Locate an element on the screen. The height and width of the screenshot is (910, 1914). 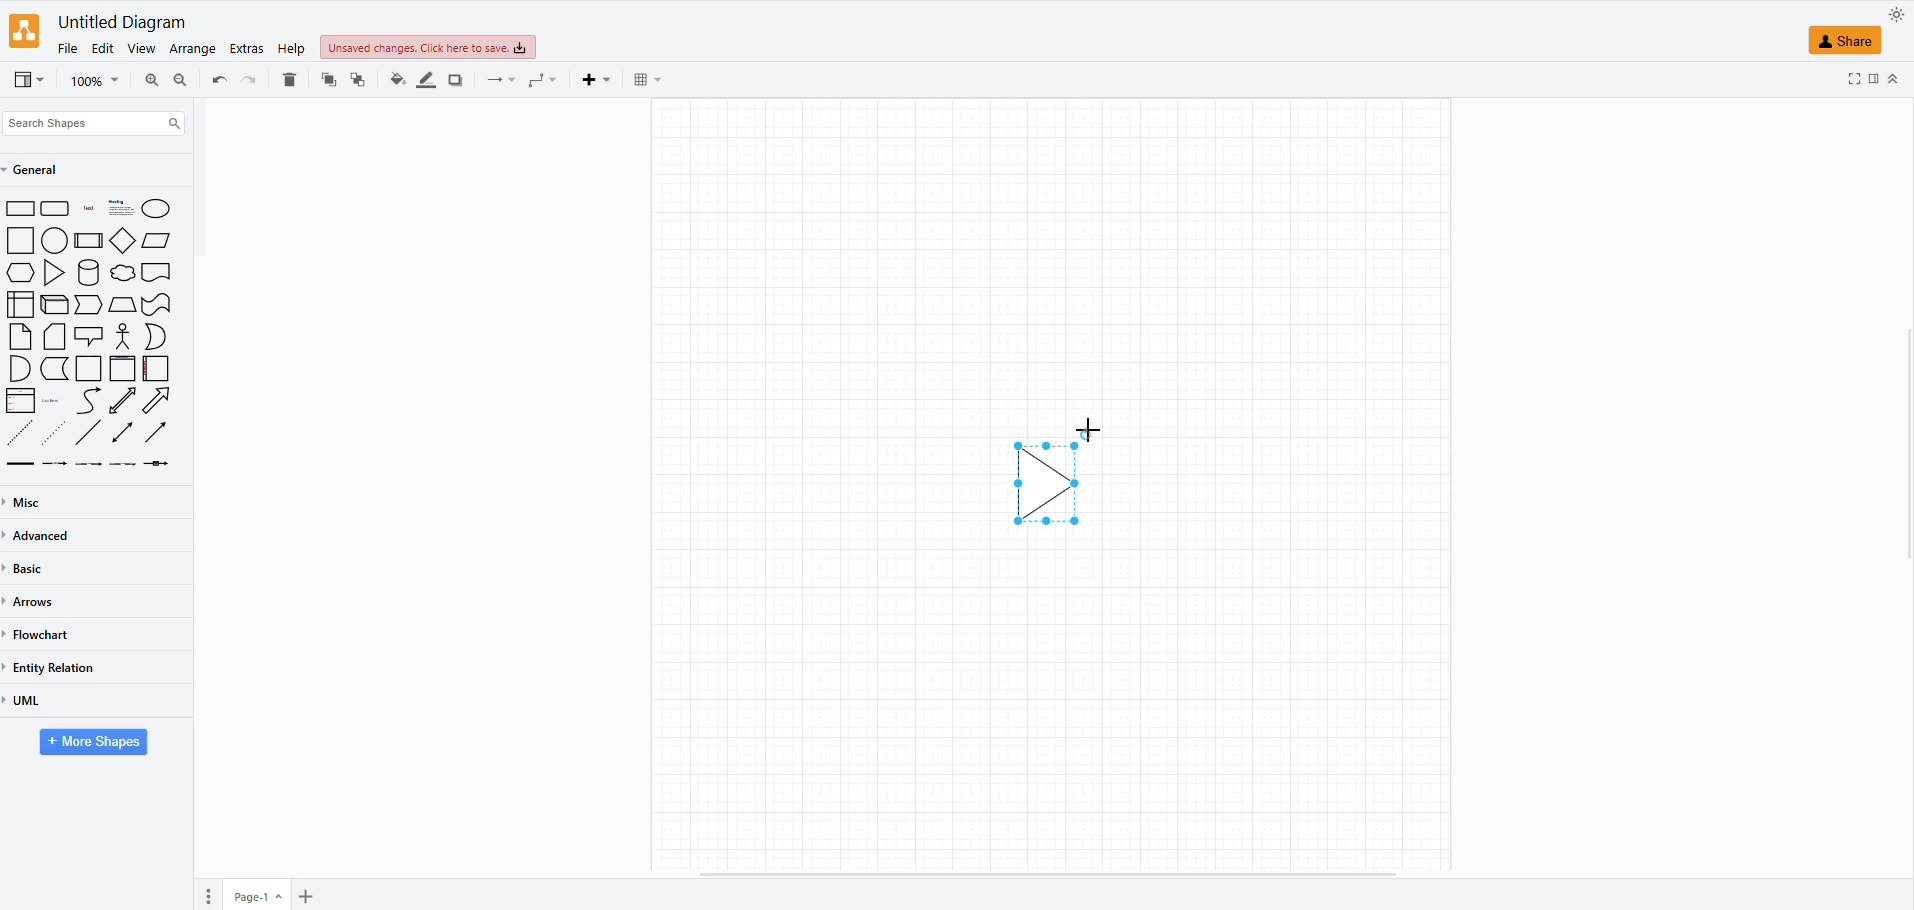
Circle is located at coordinates (156, 208).